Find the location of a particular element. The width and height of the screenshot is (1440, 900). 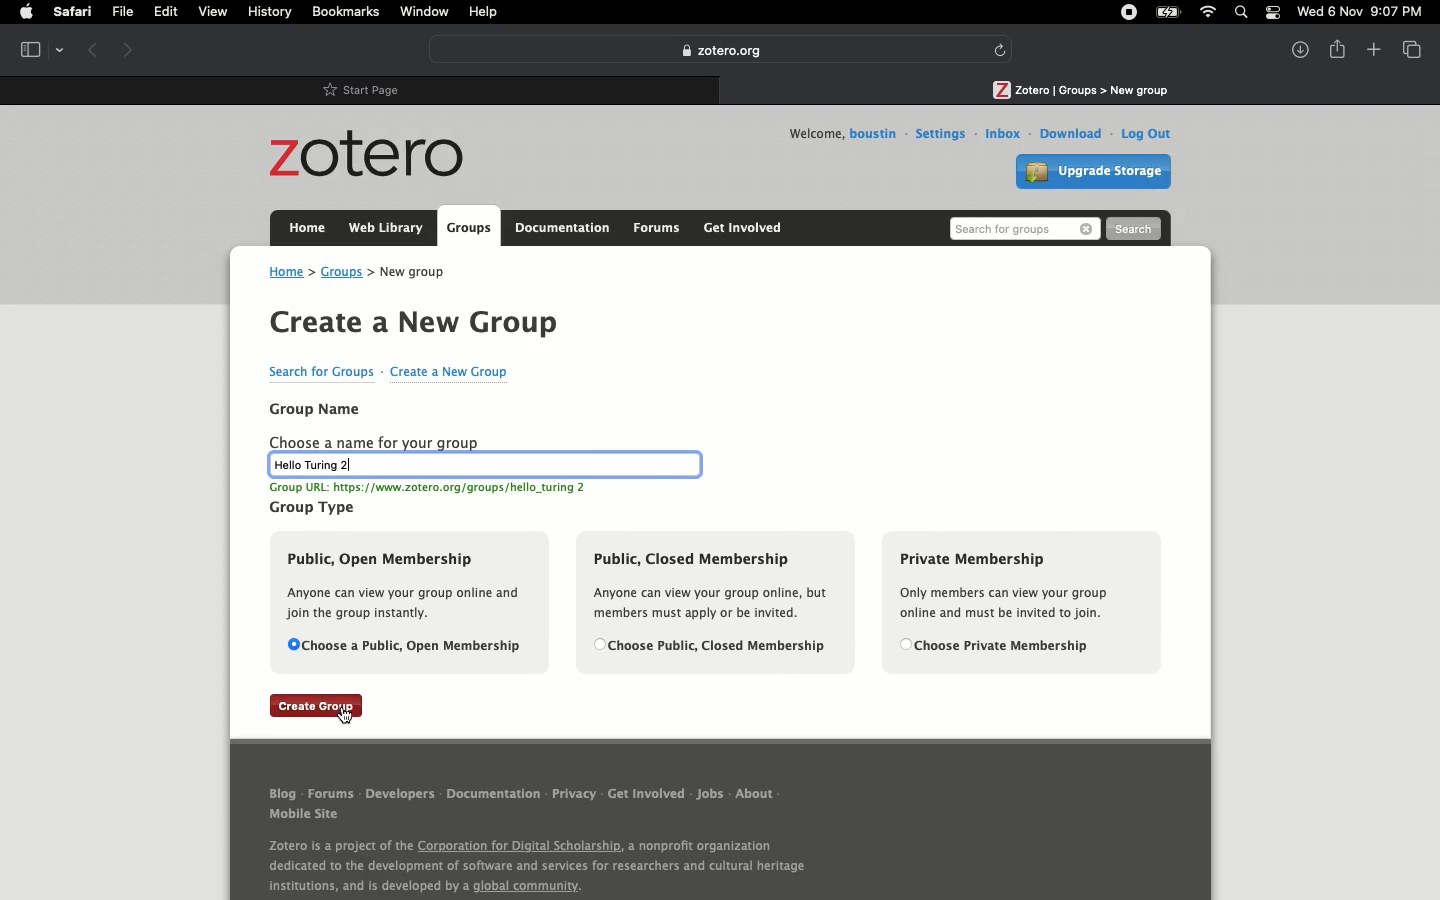

Groups is located at coordinates (341, 272).